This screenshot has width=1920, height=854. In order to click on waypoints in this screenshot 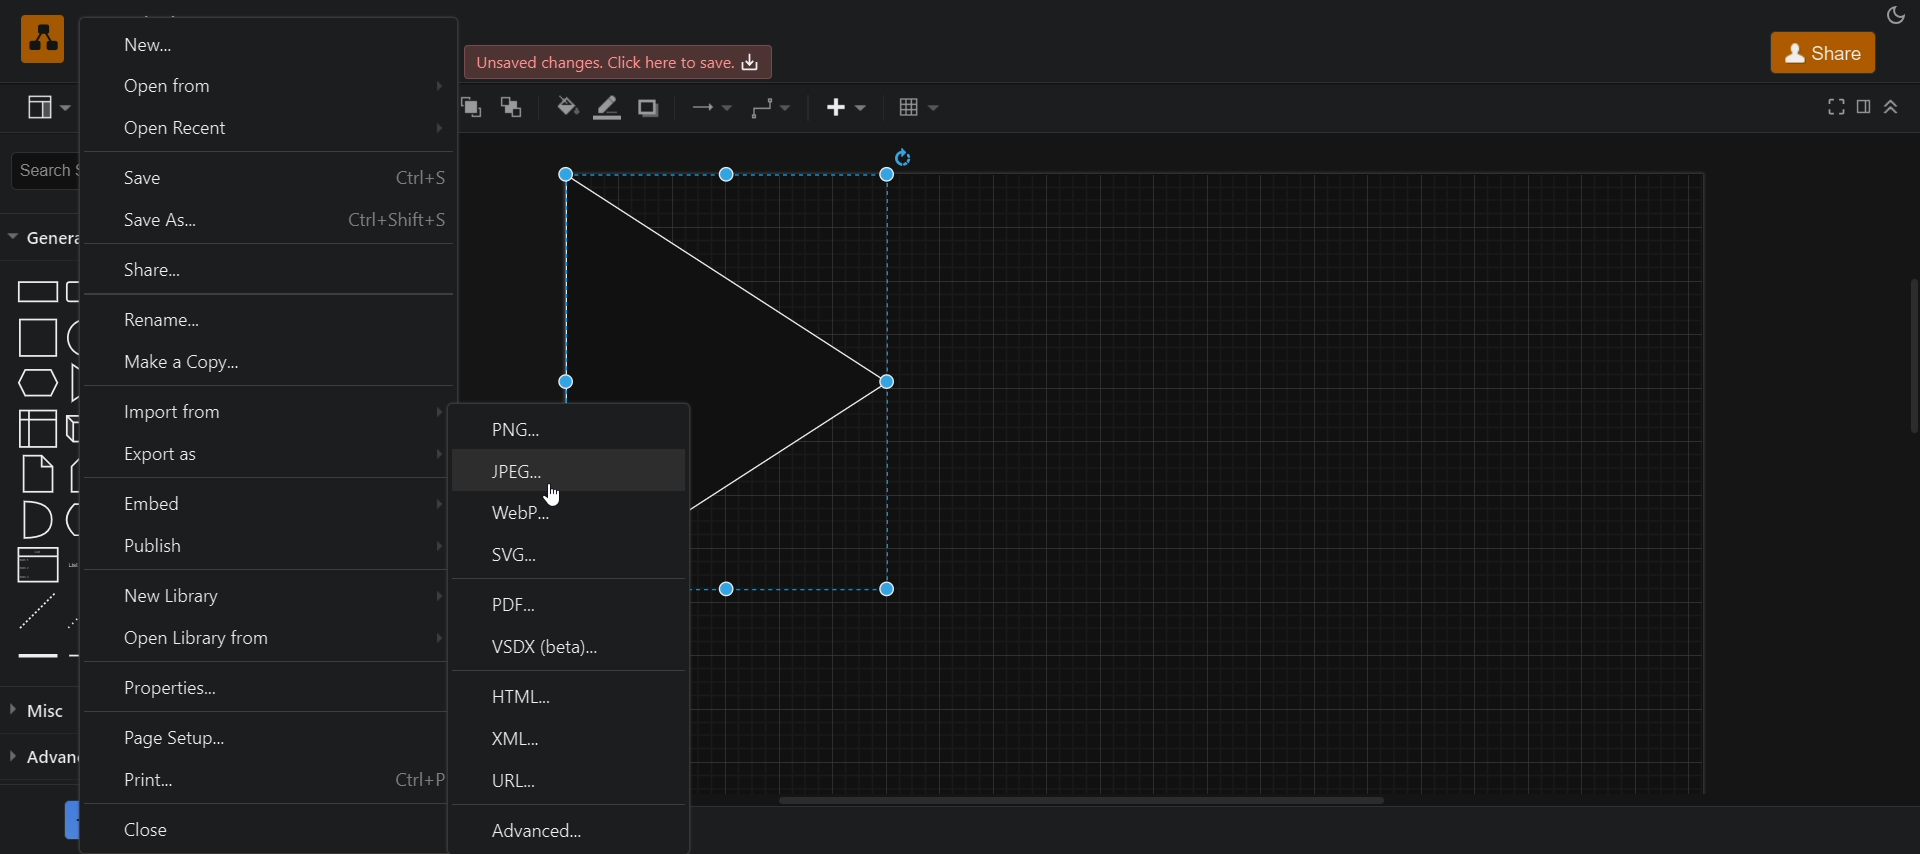, I will do `click(769, 107)`.